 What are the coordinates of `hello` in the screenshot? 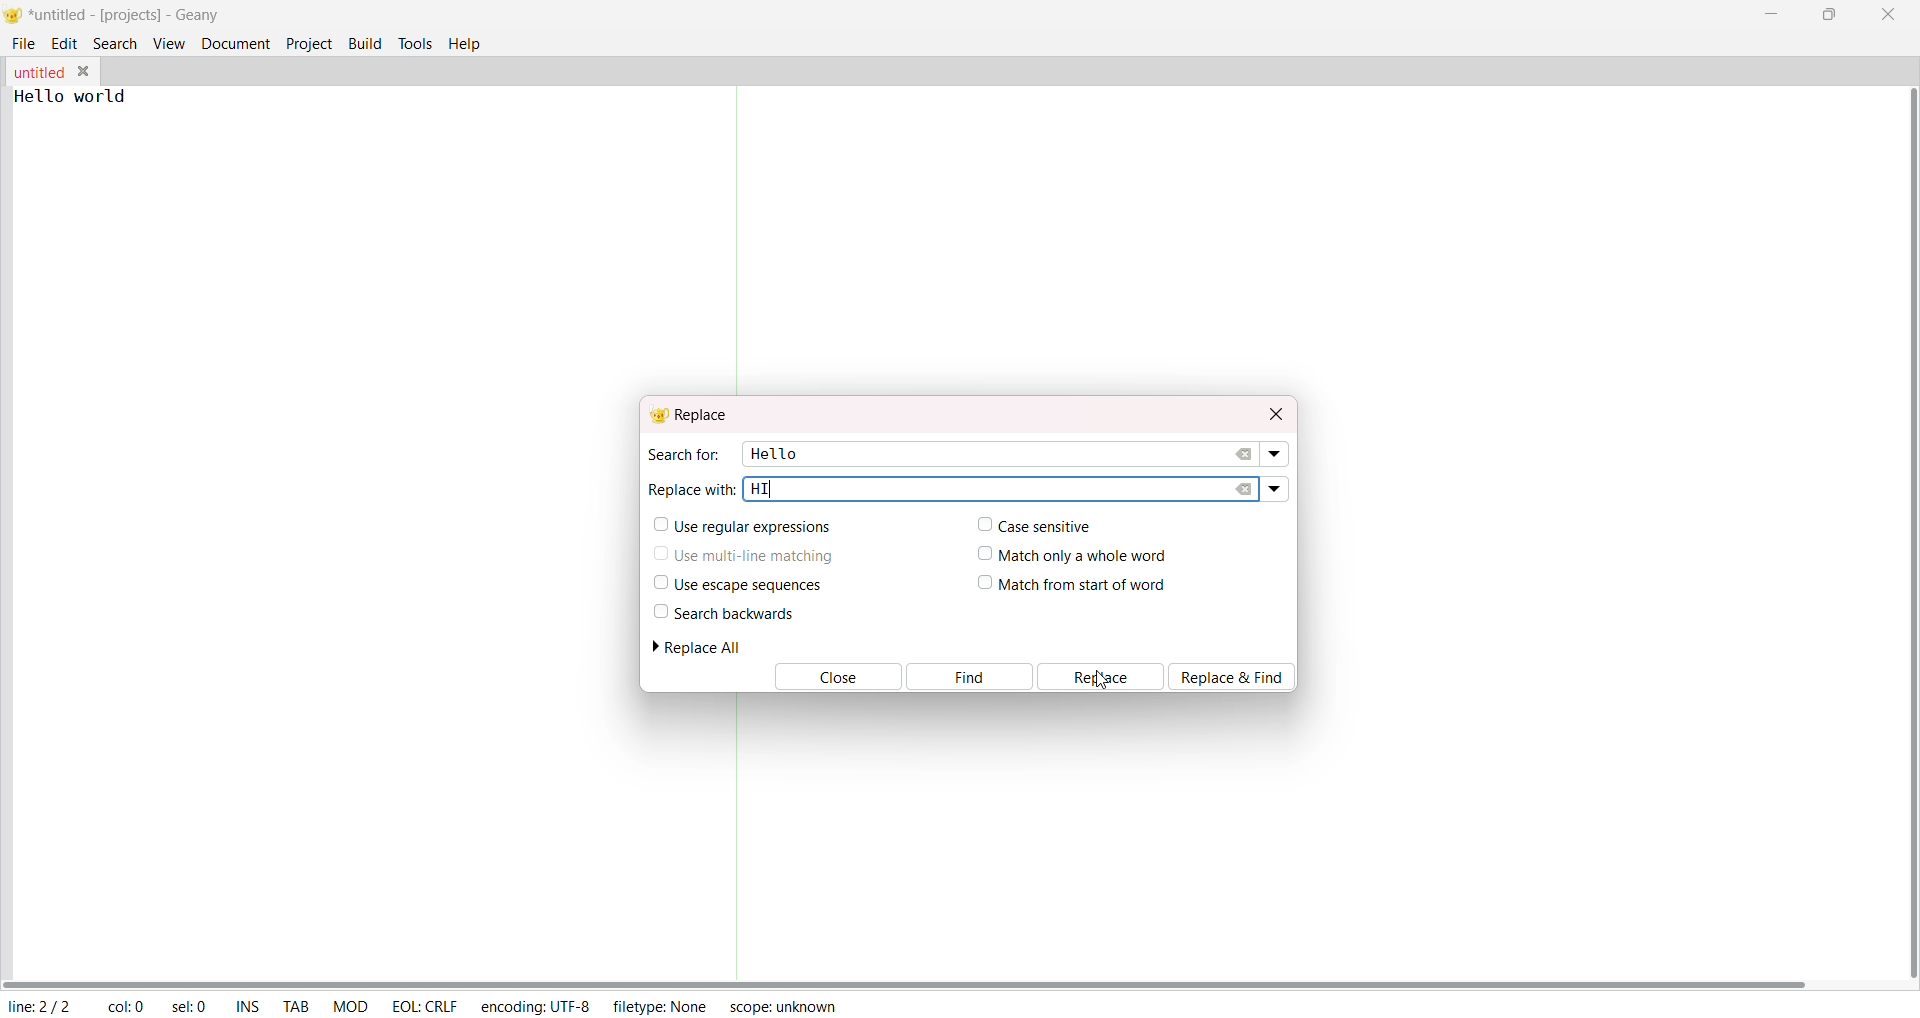 It's located at (771, 452).